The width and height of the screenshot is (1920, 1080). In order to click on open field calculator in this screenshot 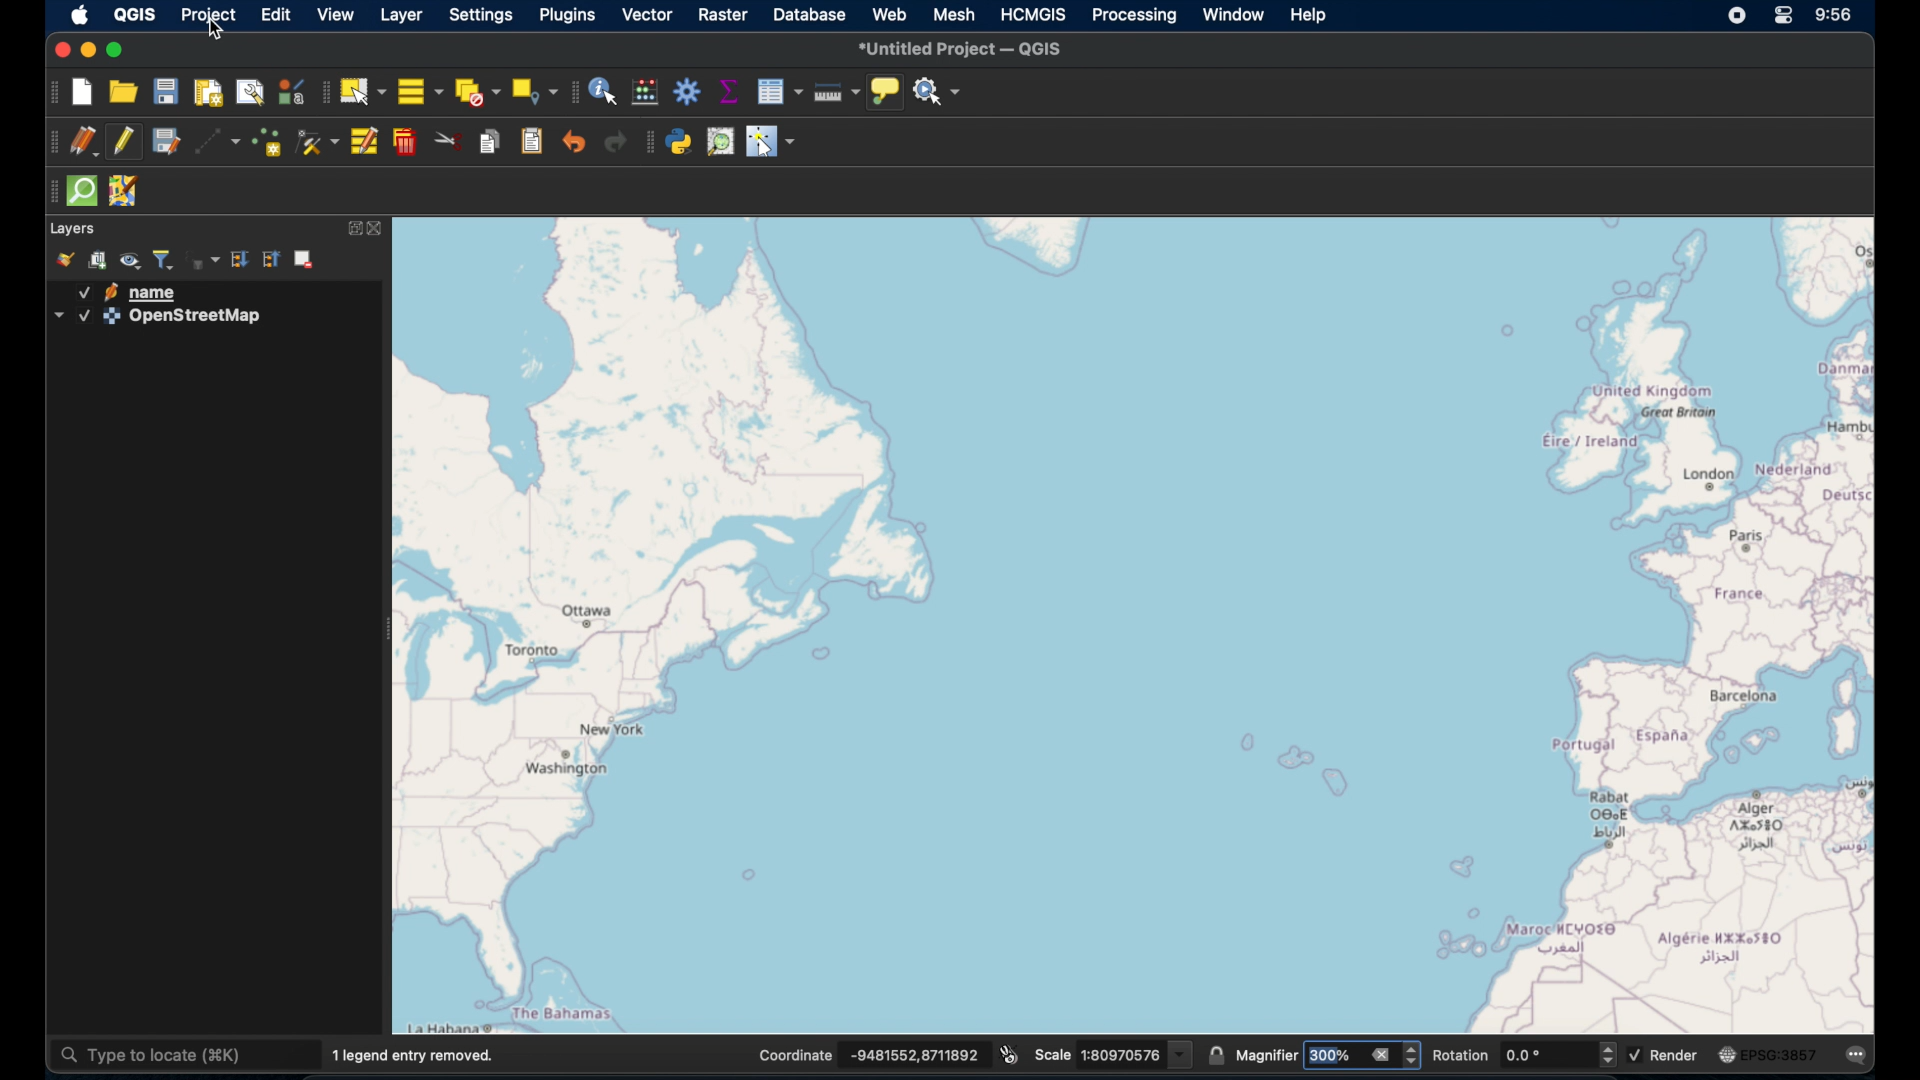, I will do `click(644, 92)`.